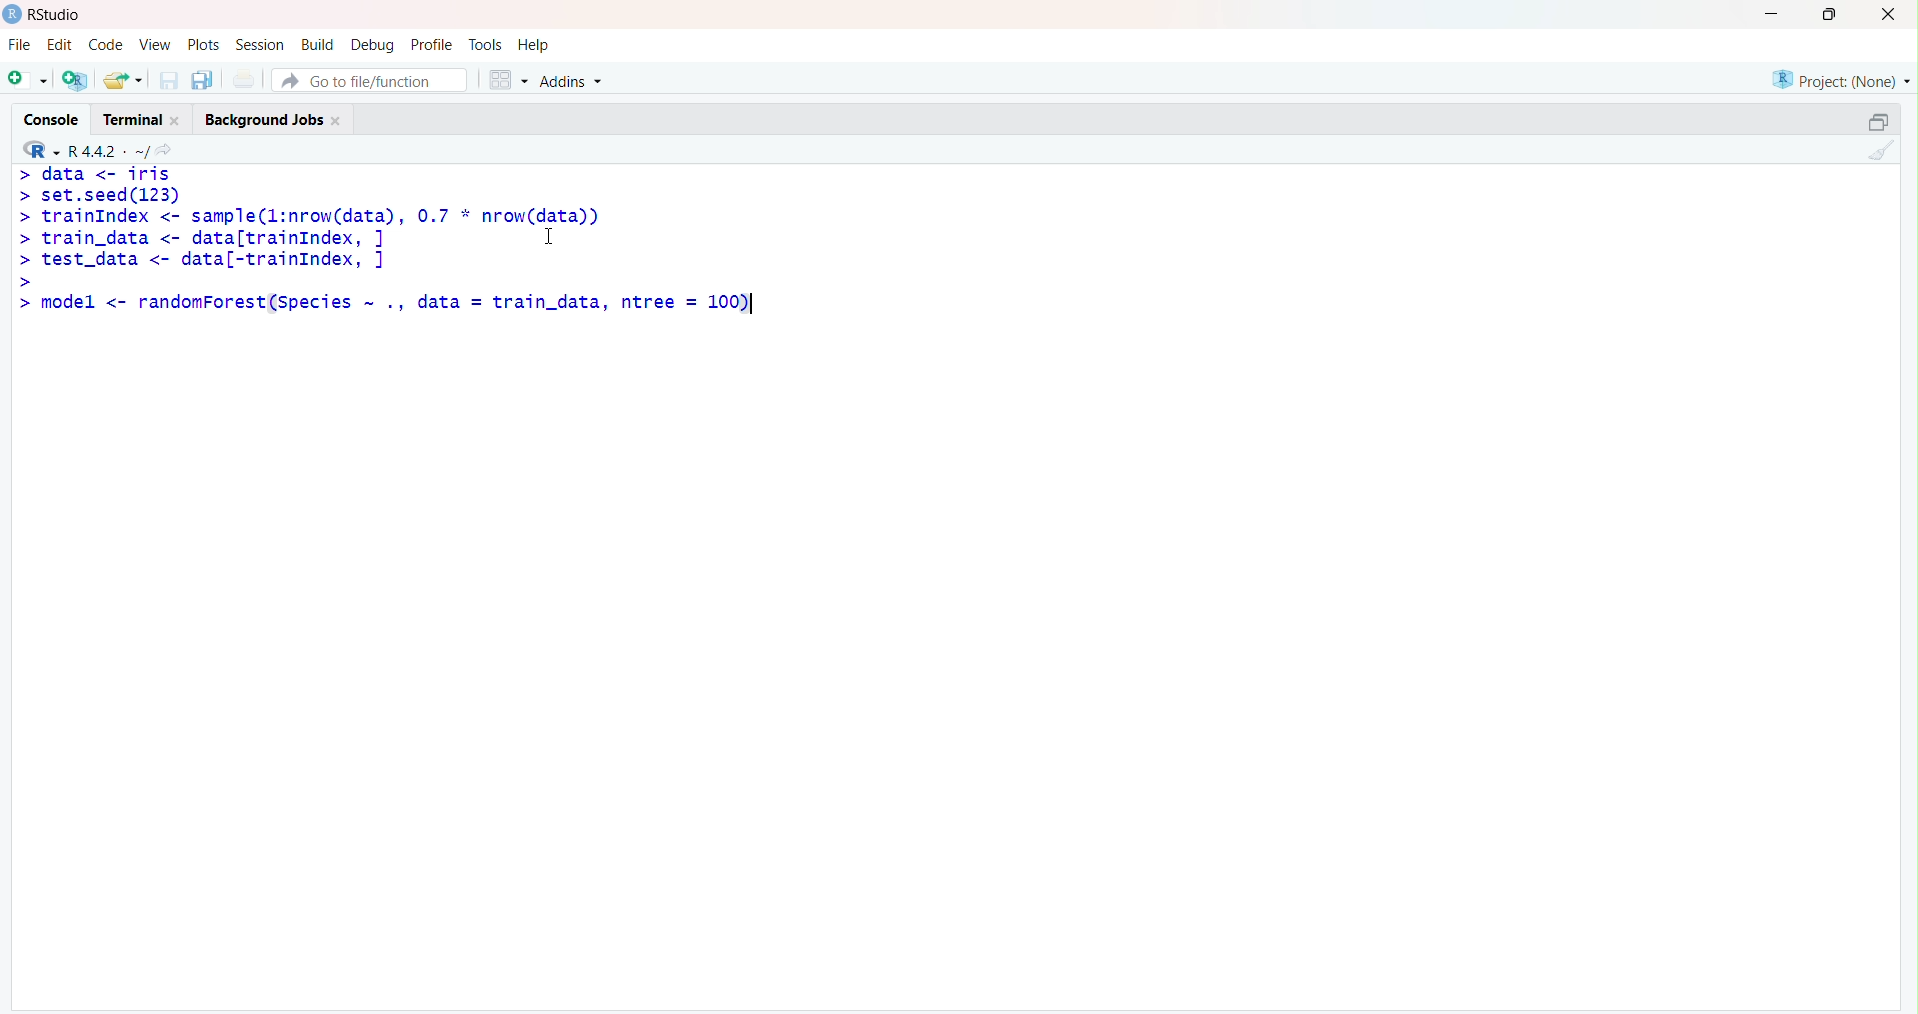 The image size is (1918, 1014). Describe the element at coordinates (1889, 16) in the screenshot. I see `Close` at that location.